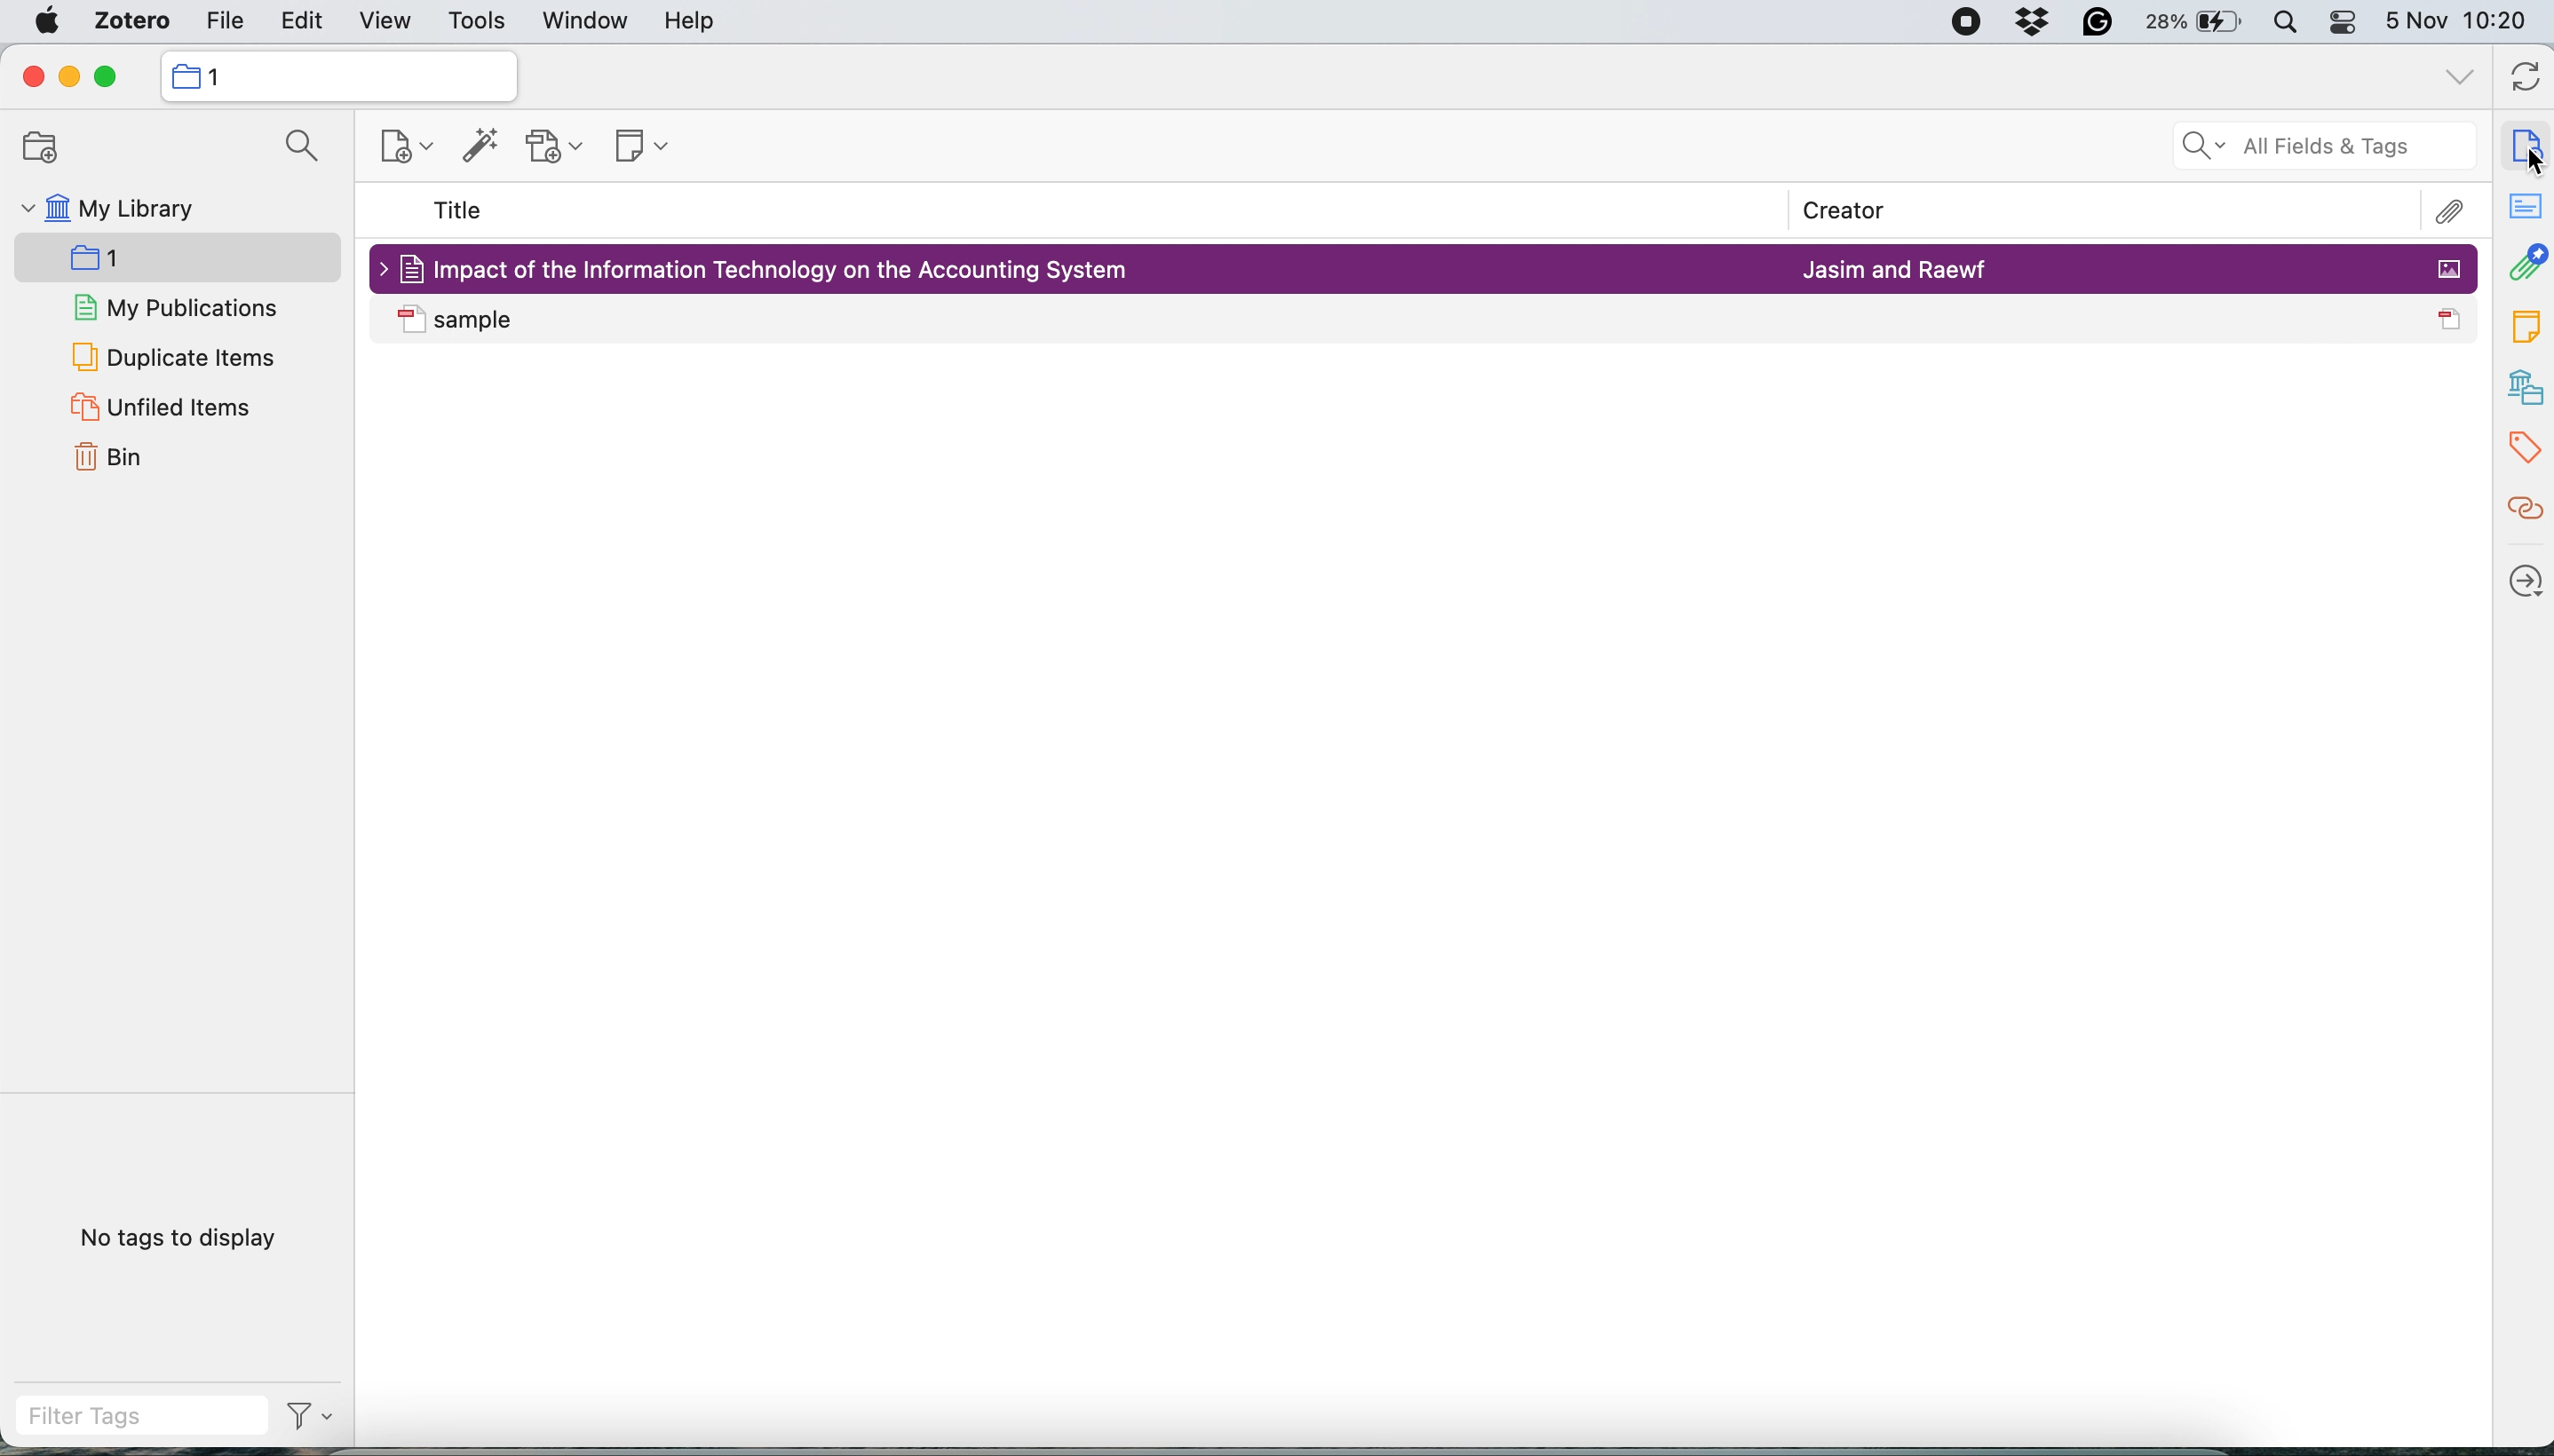  I want to click on help, so click(693, 22).